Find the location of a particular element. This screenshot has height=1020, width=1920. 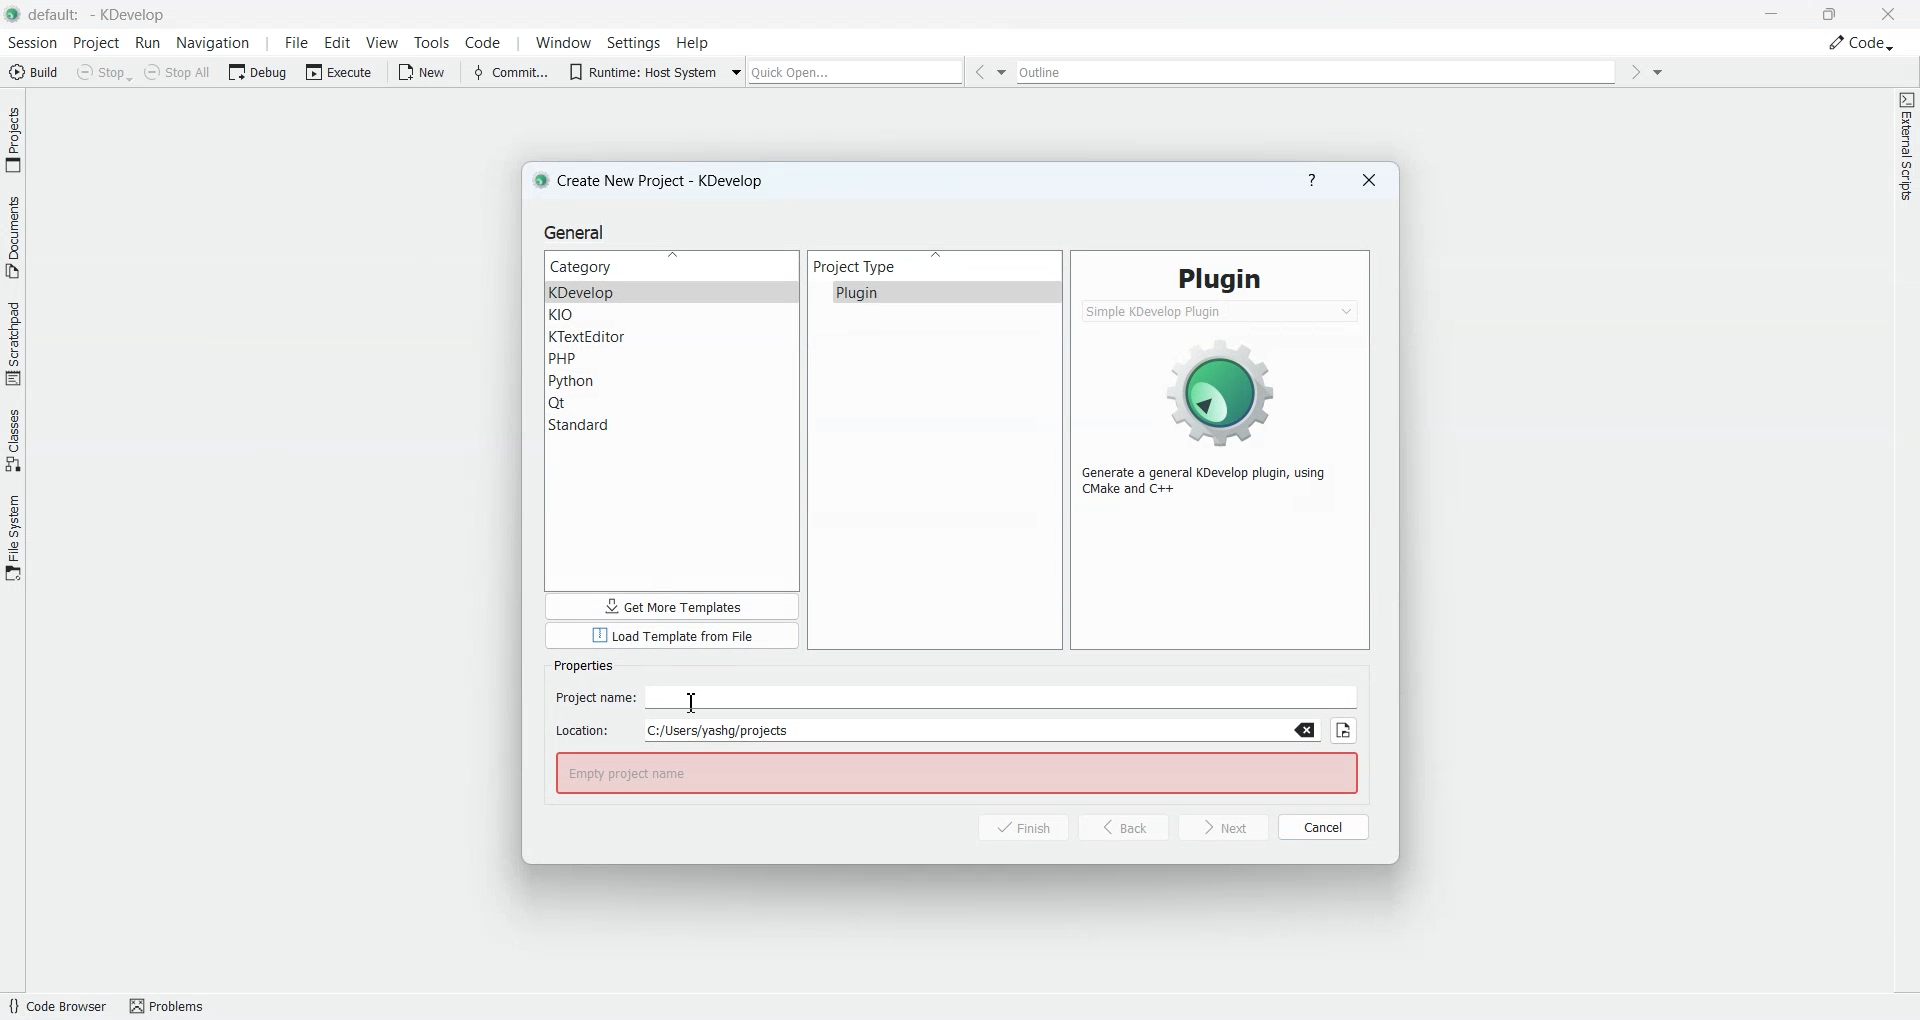

Close is located at coordinates (1369, 181).